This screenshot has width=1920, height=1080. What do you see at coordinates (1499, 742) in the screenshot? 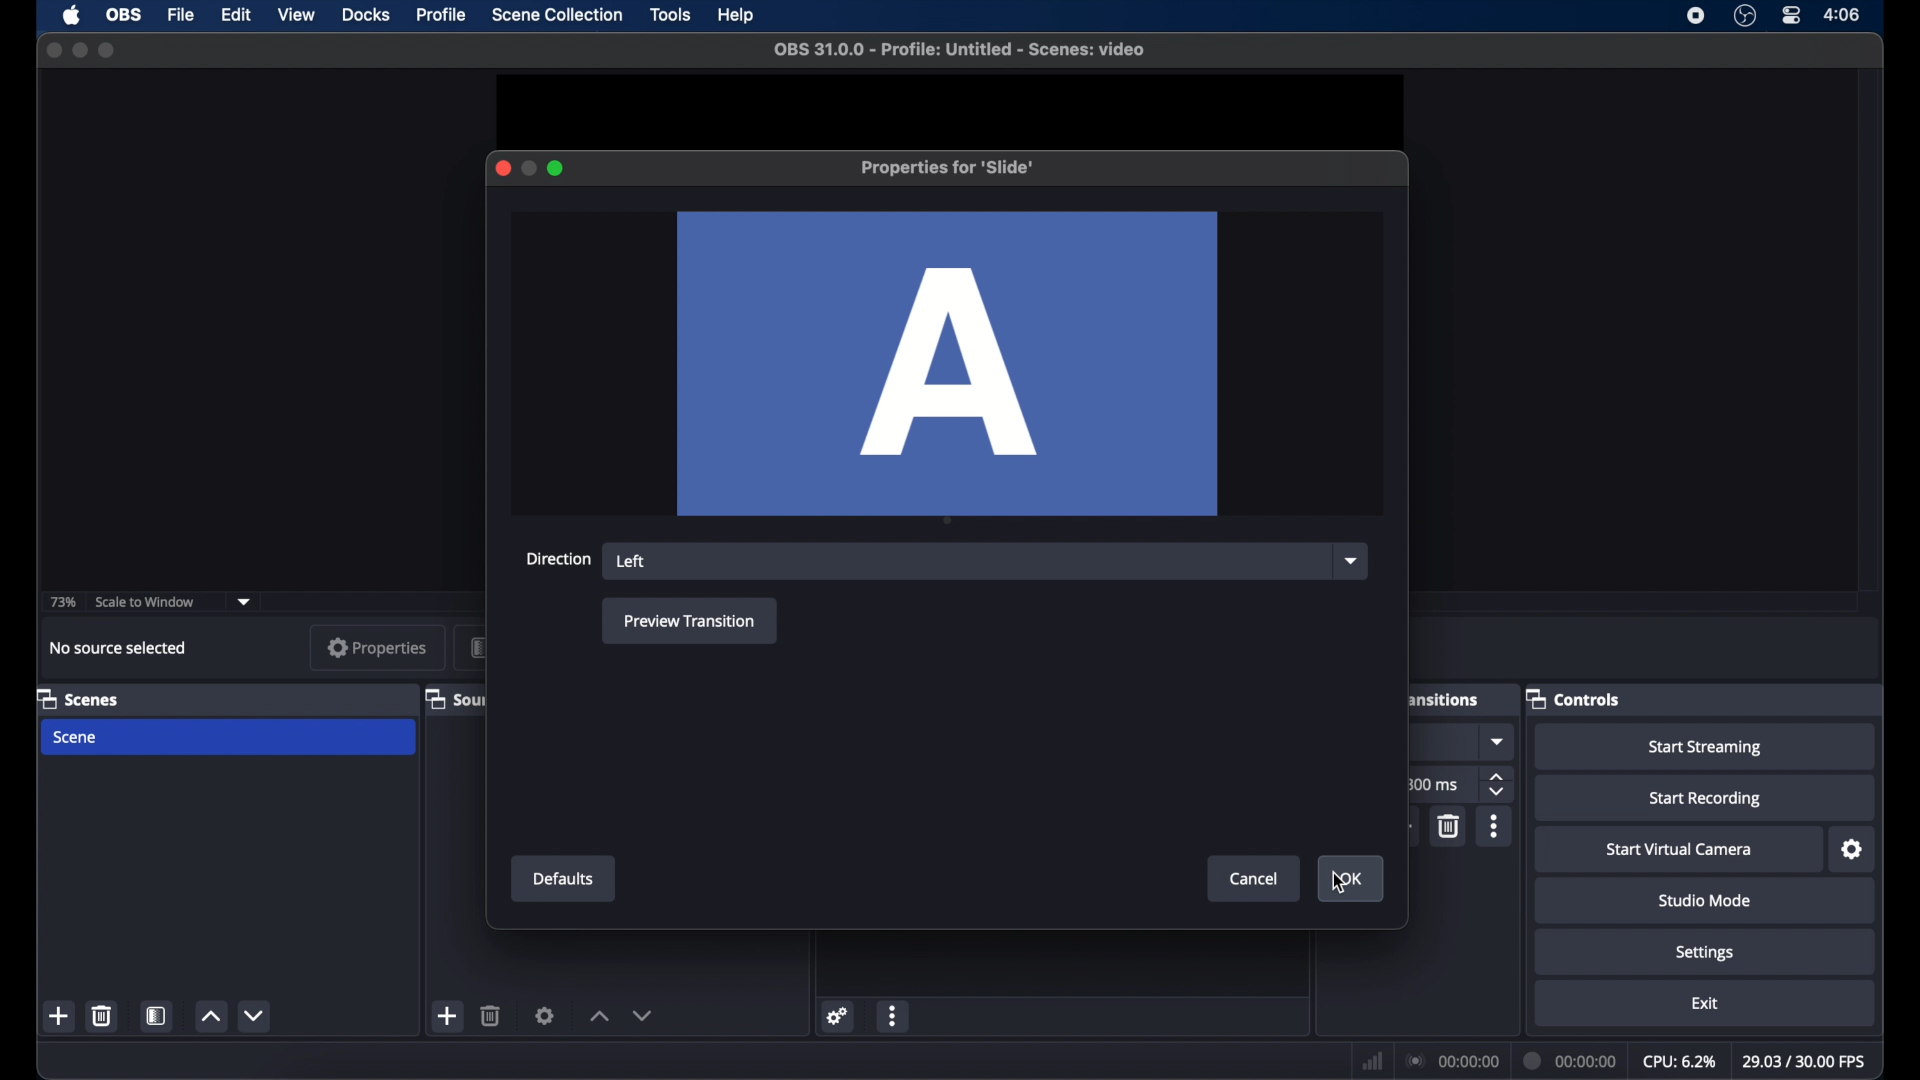
I see `dropdown` at bounding box center [1499, 742].